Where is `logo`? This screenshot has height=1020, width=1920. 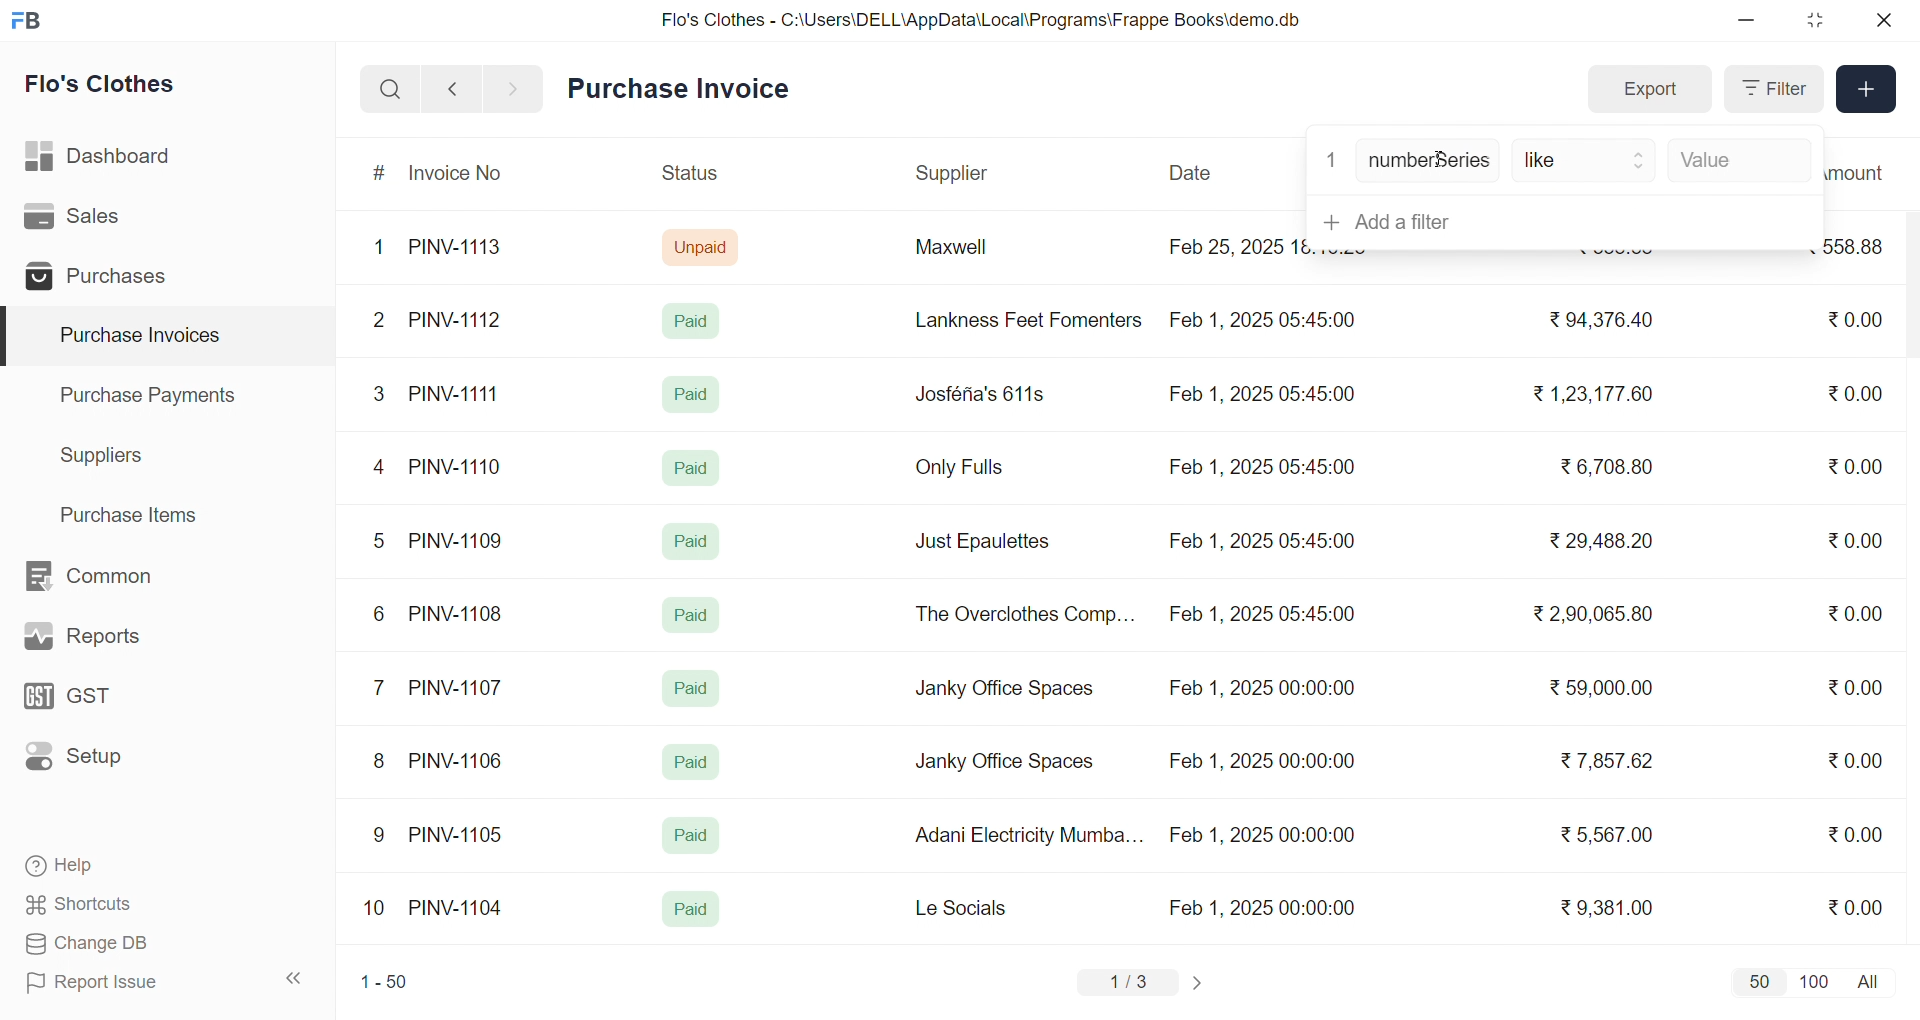
logo is located at coordinates (31, 22).